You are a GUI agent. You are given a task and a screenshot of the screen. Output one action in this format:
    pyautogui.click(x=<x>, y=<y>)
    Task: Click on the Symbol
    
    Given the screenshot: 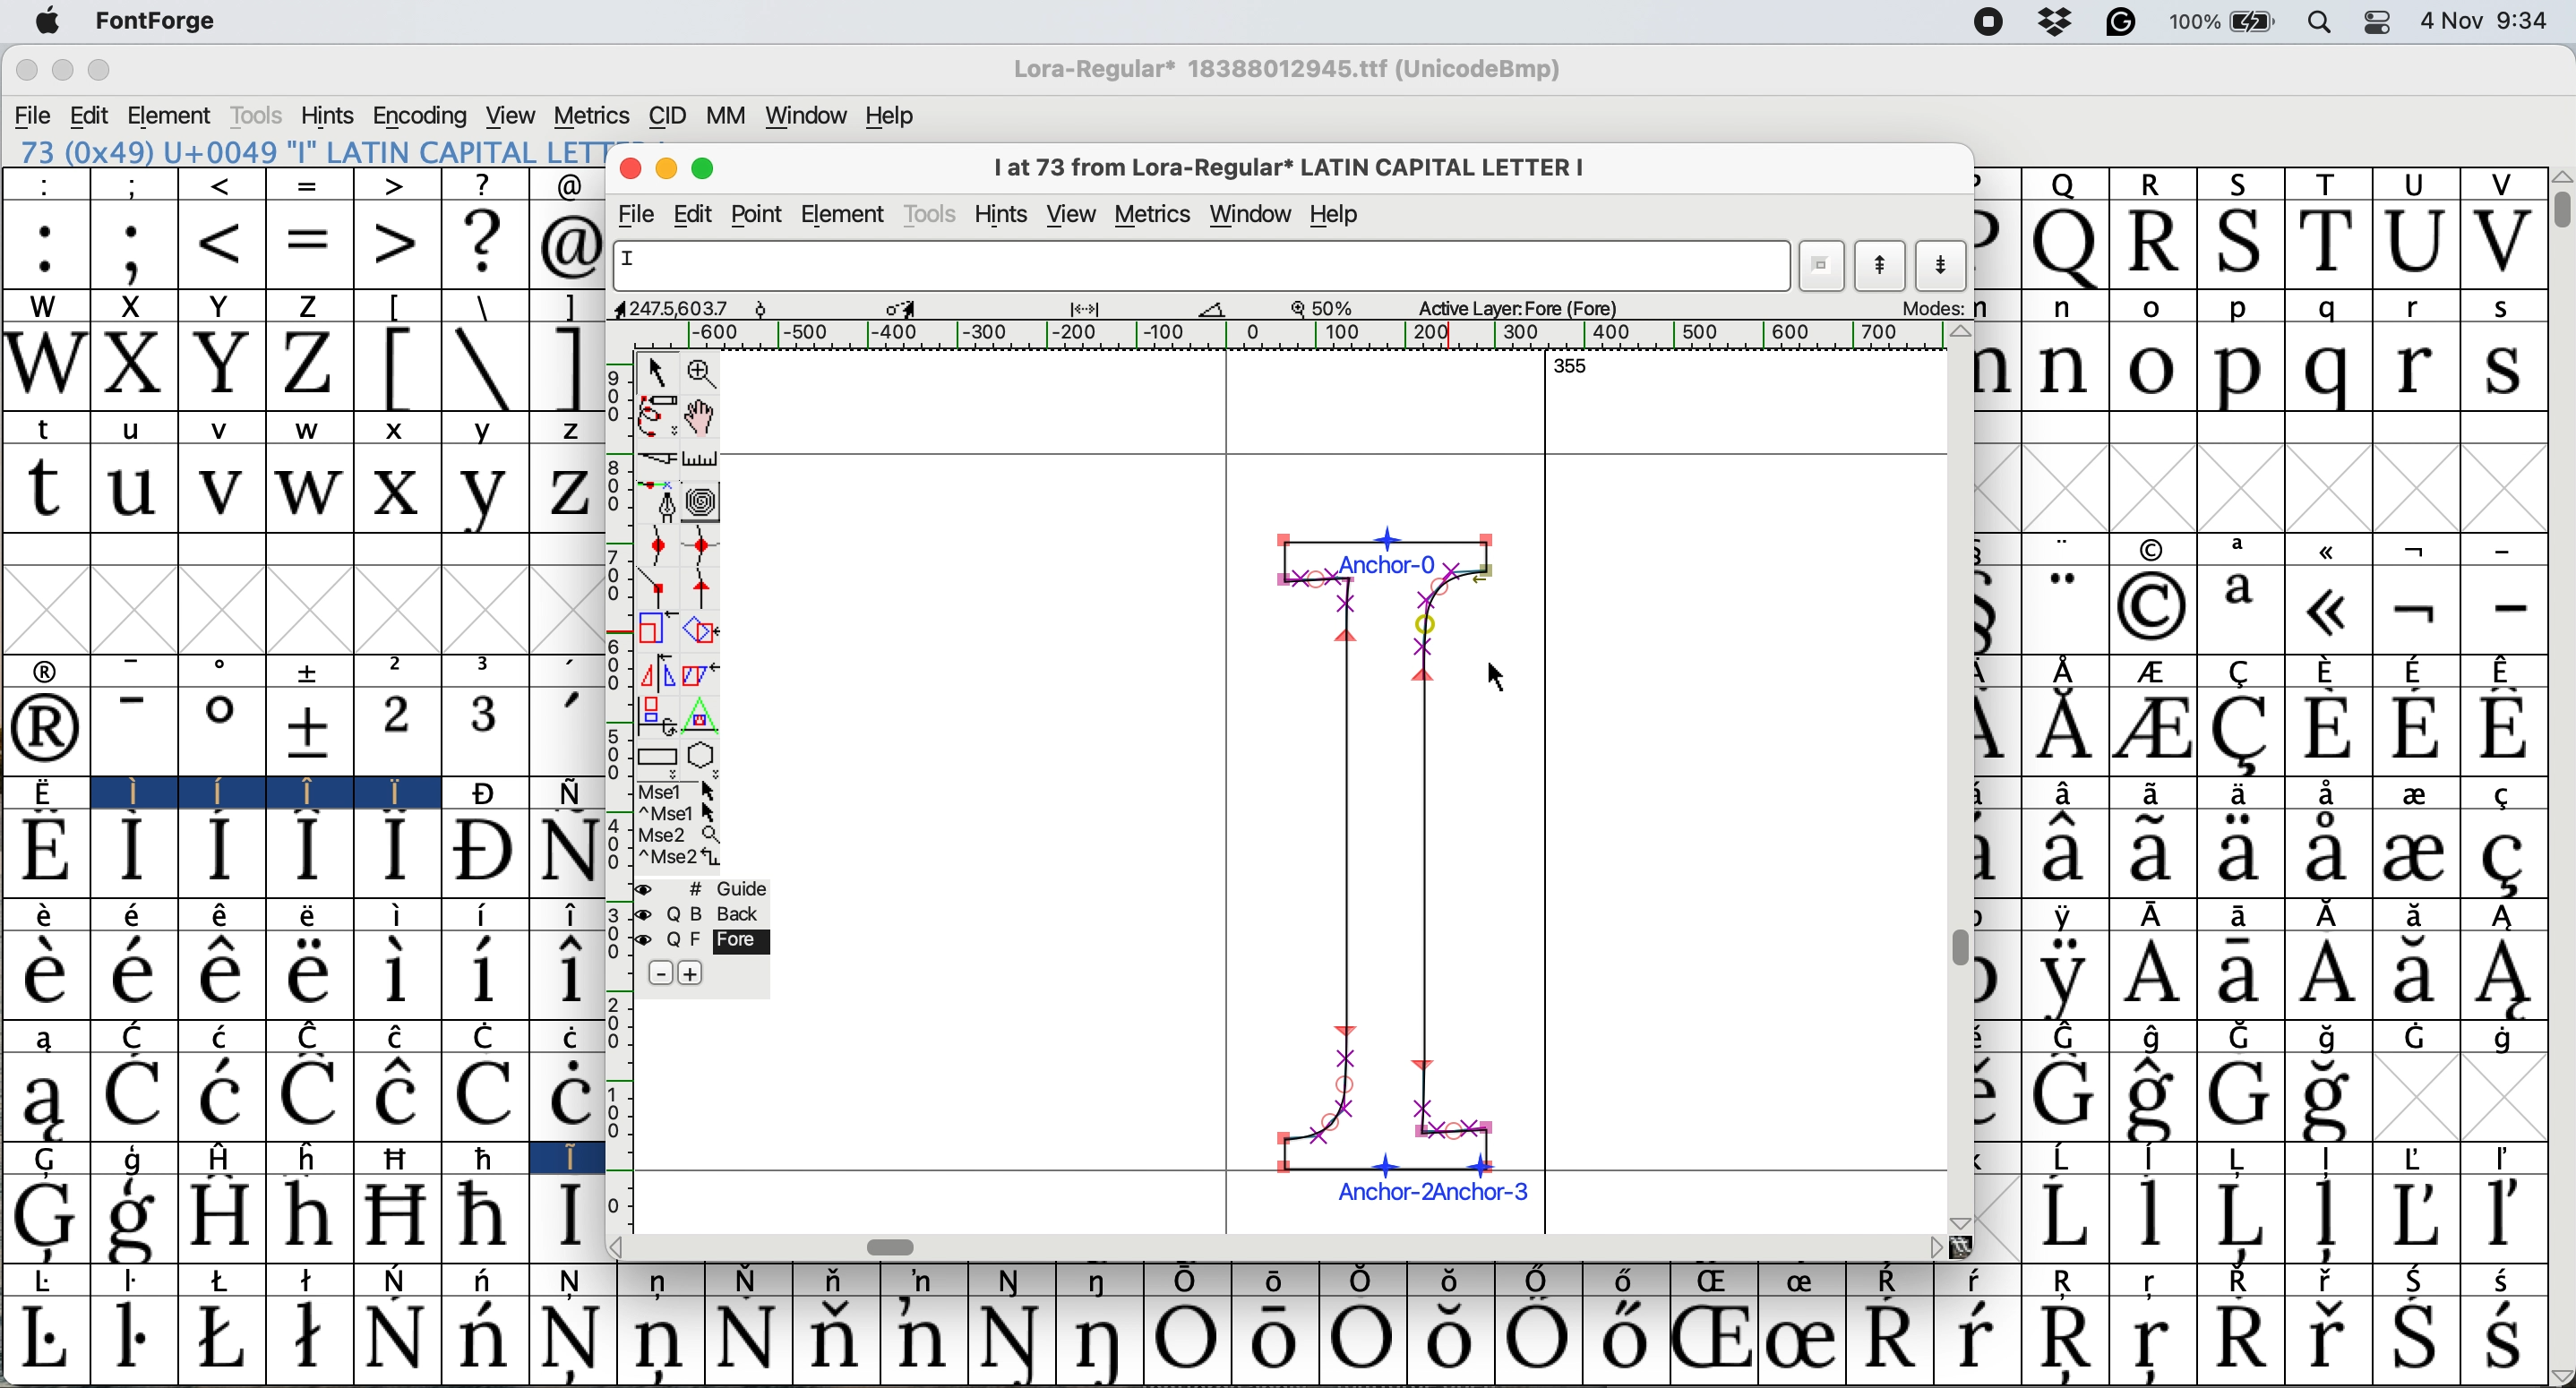 What is the action you would take?
    pyautogui.click(x=50, y=1282)
    